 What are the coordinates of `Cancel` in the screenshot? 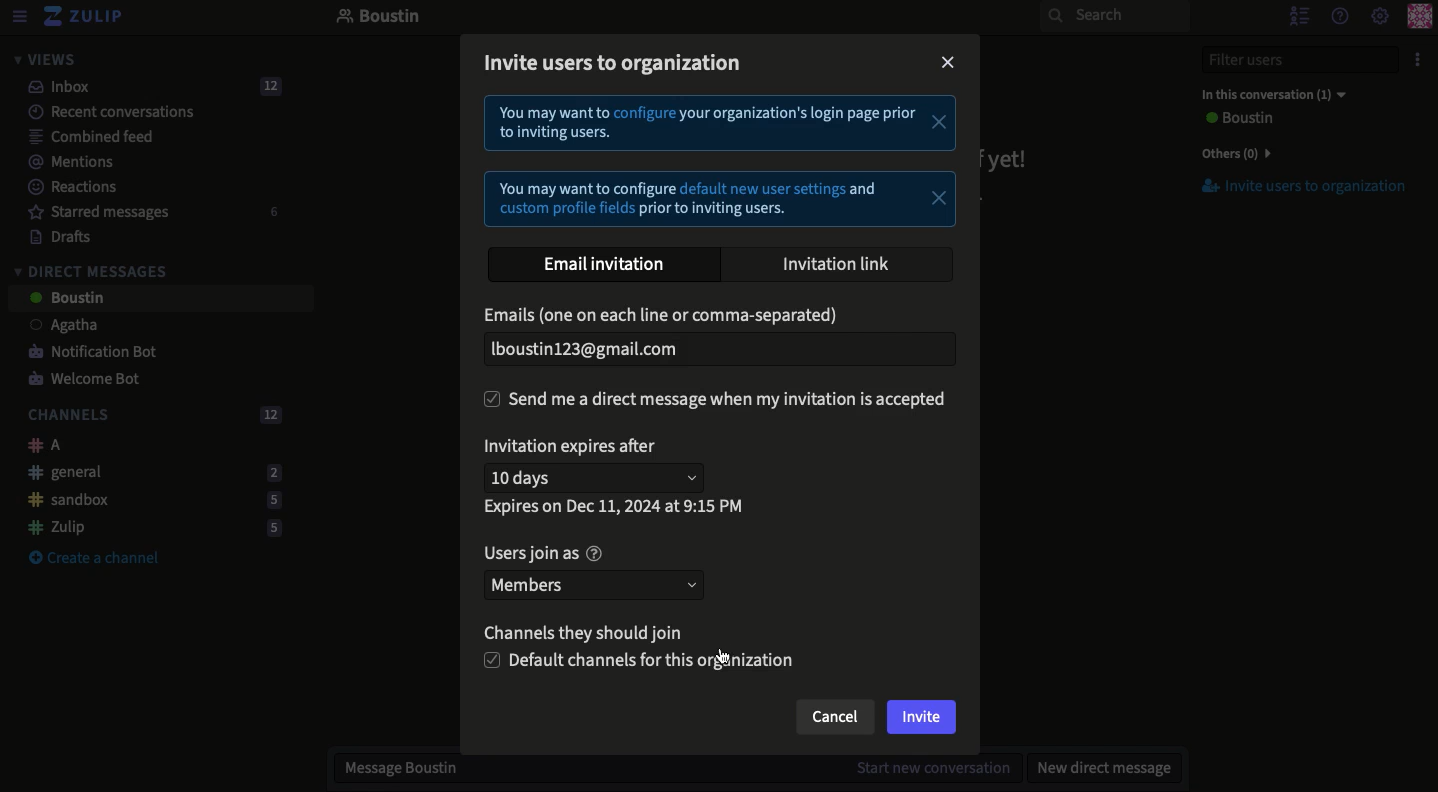 It's located at (833, 721).